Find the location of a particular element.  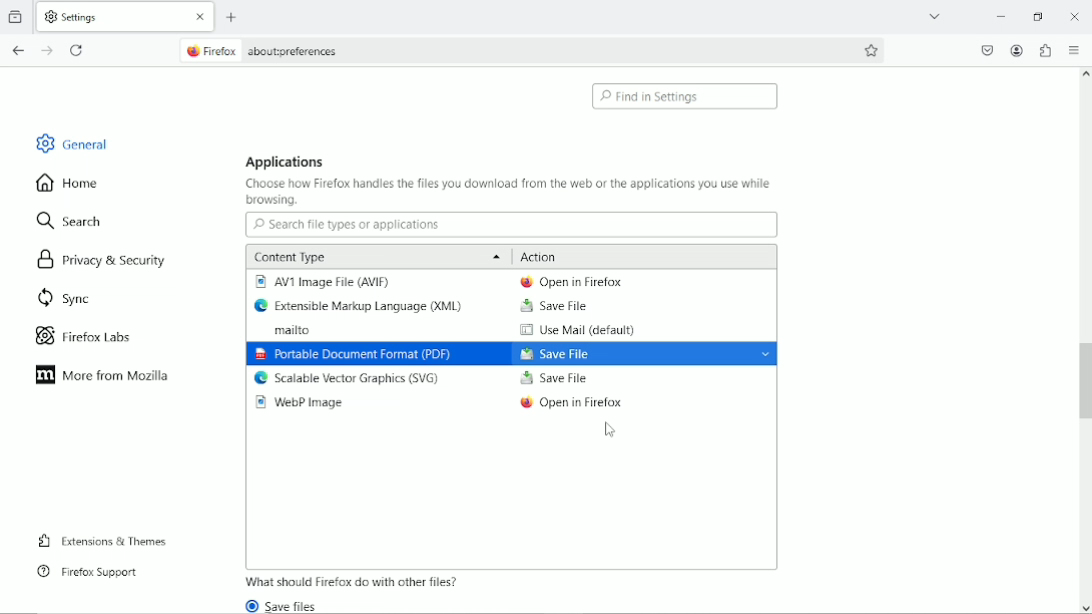

New tab is located at coordinates (233, 18).